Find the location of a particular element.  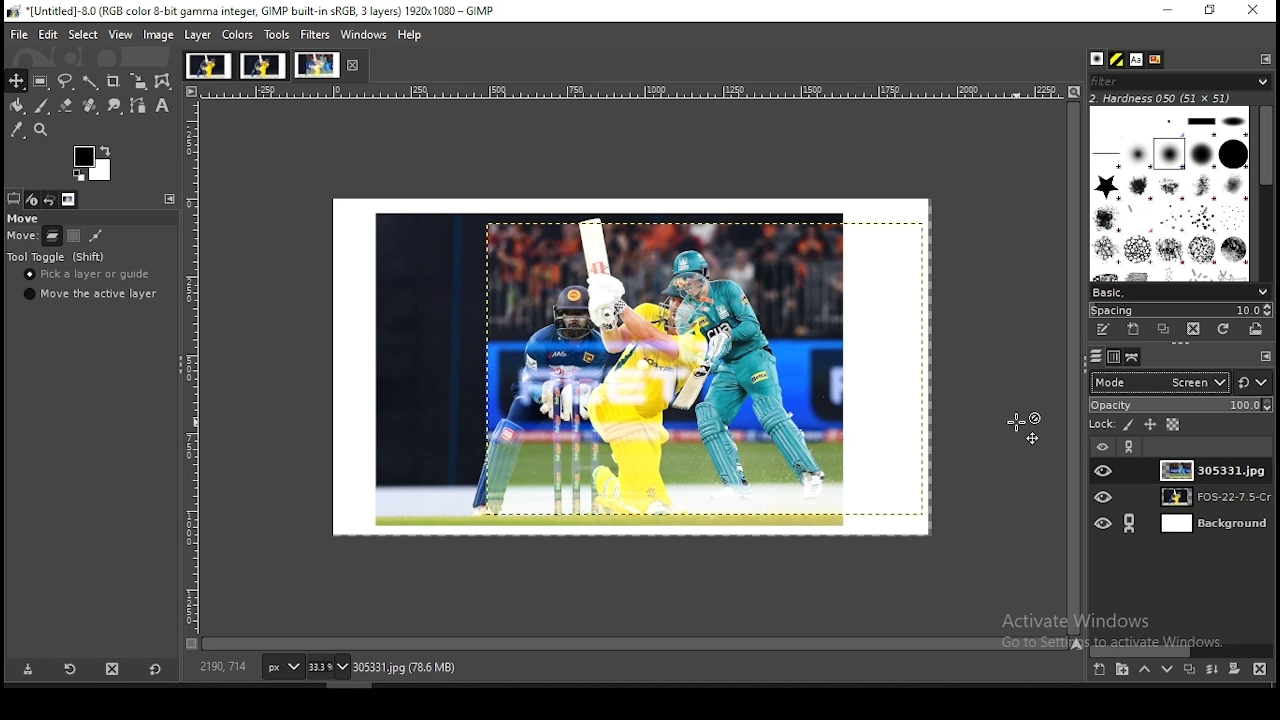

visibility is located at coordinates (1103, 446).